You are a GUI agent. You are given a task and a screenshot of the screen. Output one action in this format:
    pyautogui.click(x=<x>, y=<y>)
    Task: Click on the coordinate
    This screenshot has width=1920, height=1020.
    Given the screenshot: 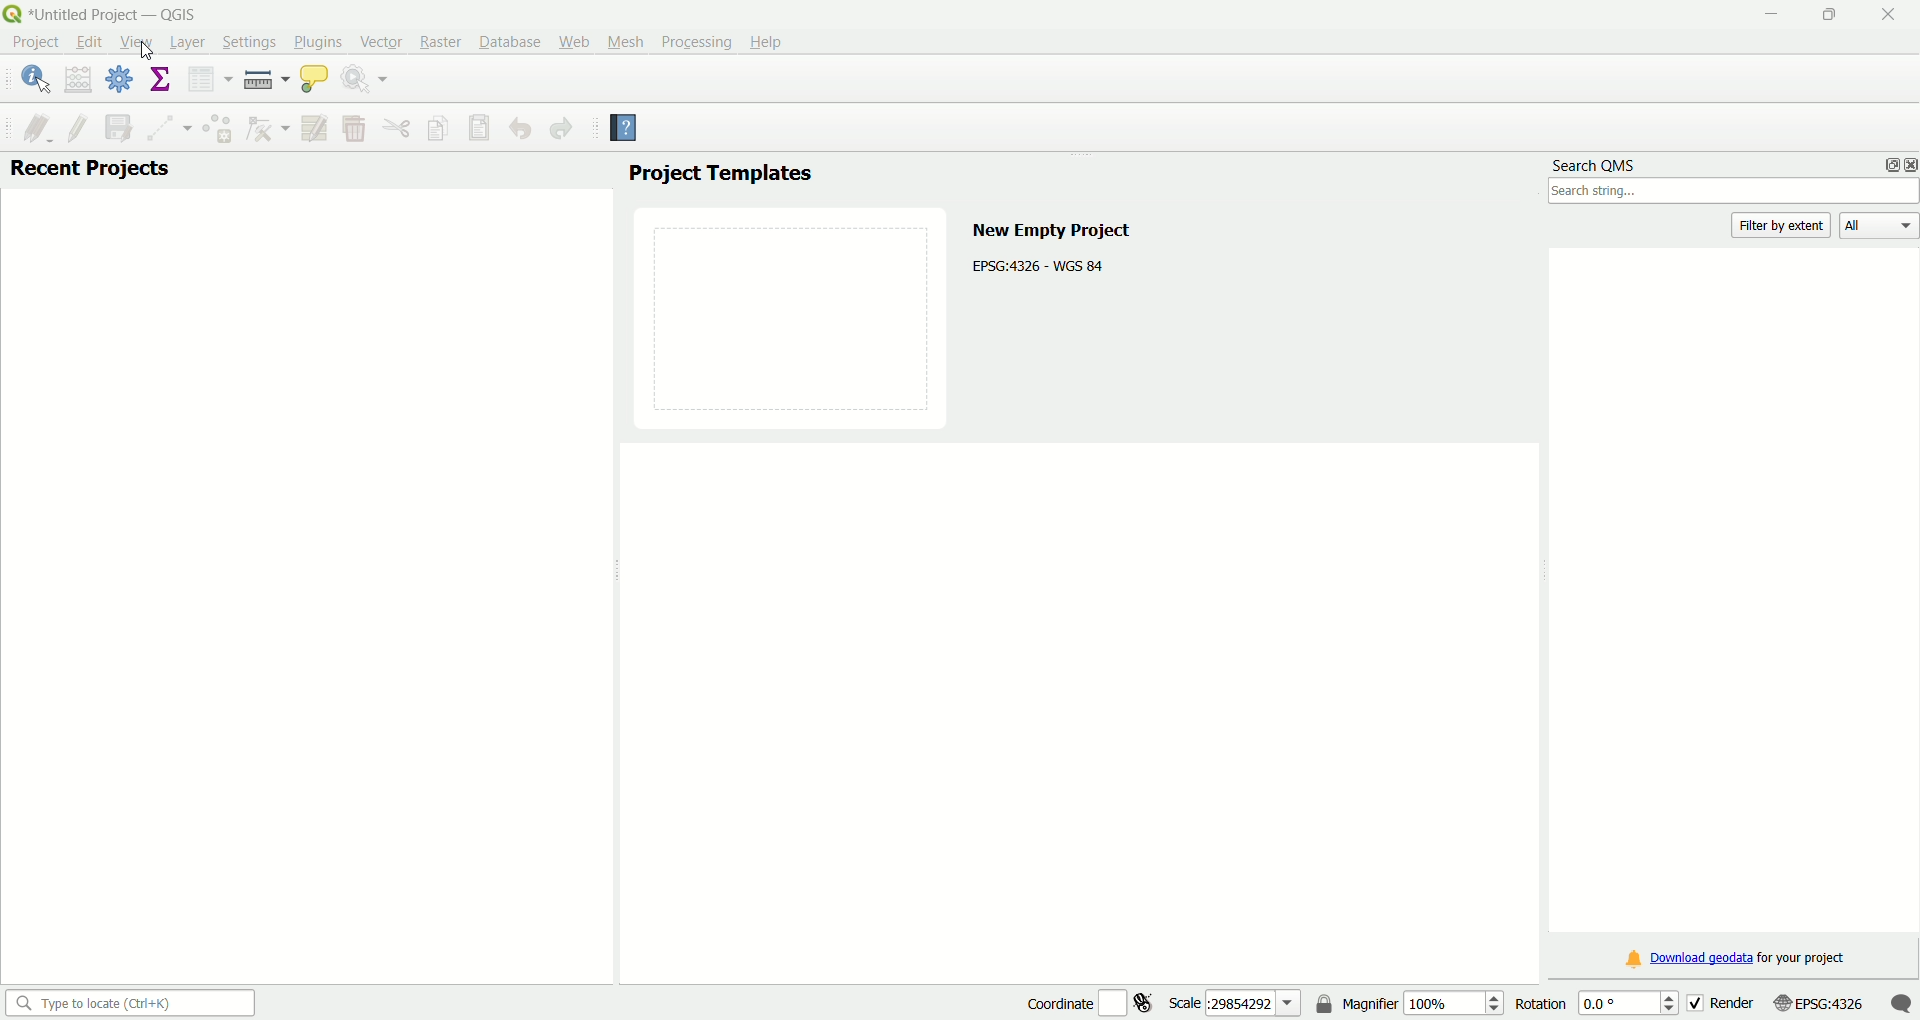 What is the action you would take?
    pyautogui.click(x=1056, y=1001)
    